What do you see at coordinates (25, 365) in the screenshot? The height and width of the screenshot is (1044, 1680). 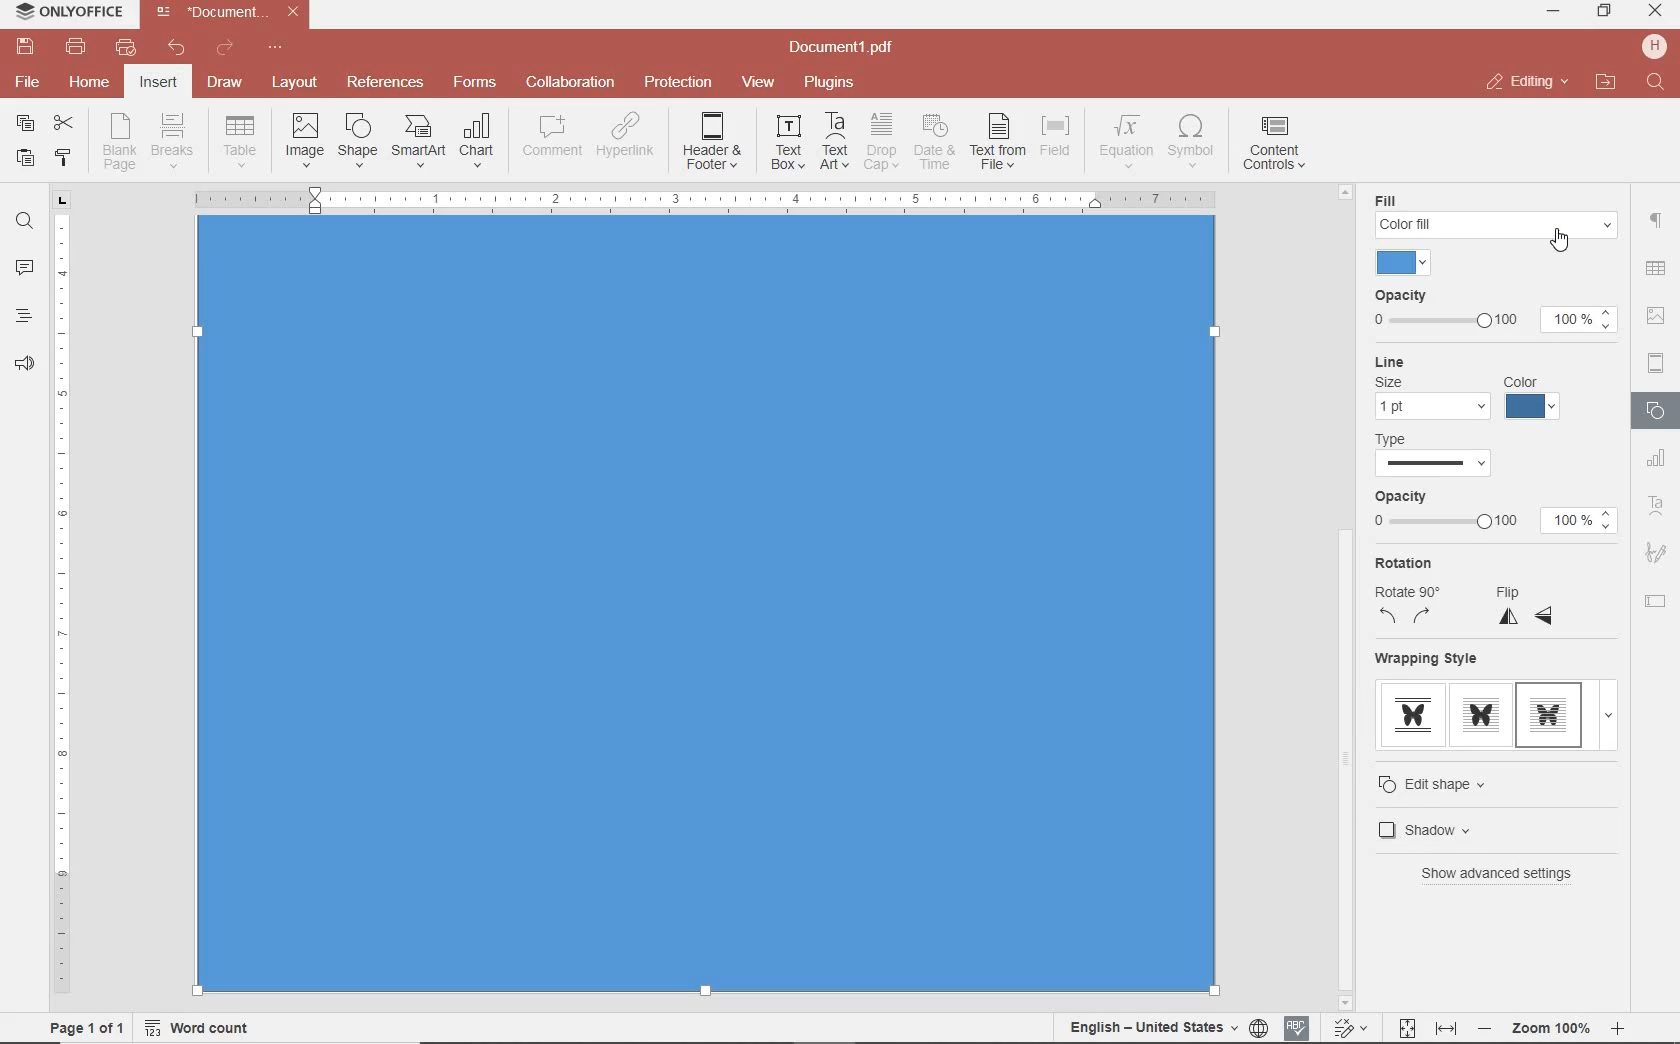 I see `feedback & support` at bounding box center [25, 365].